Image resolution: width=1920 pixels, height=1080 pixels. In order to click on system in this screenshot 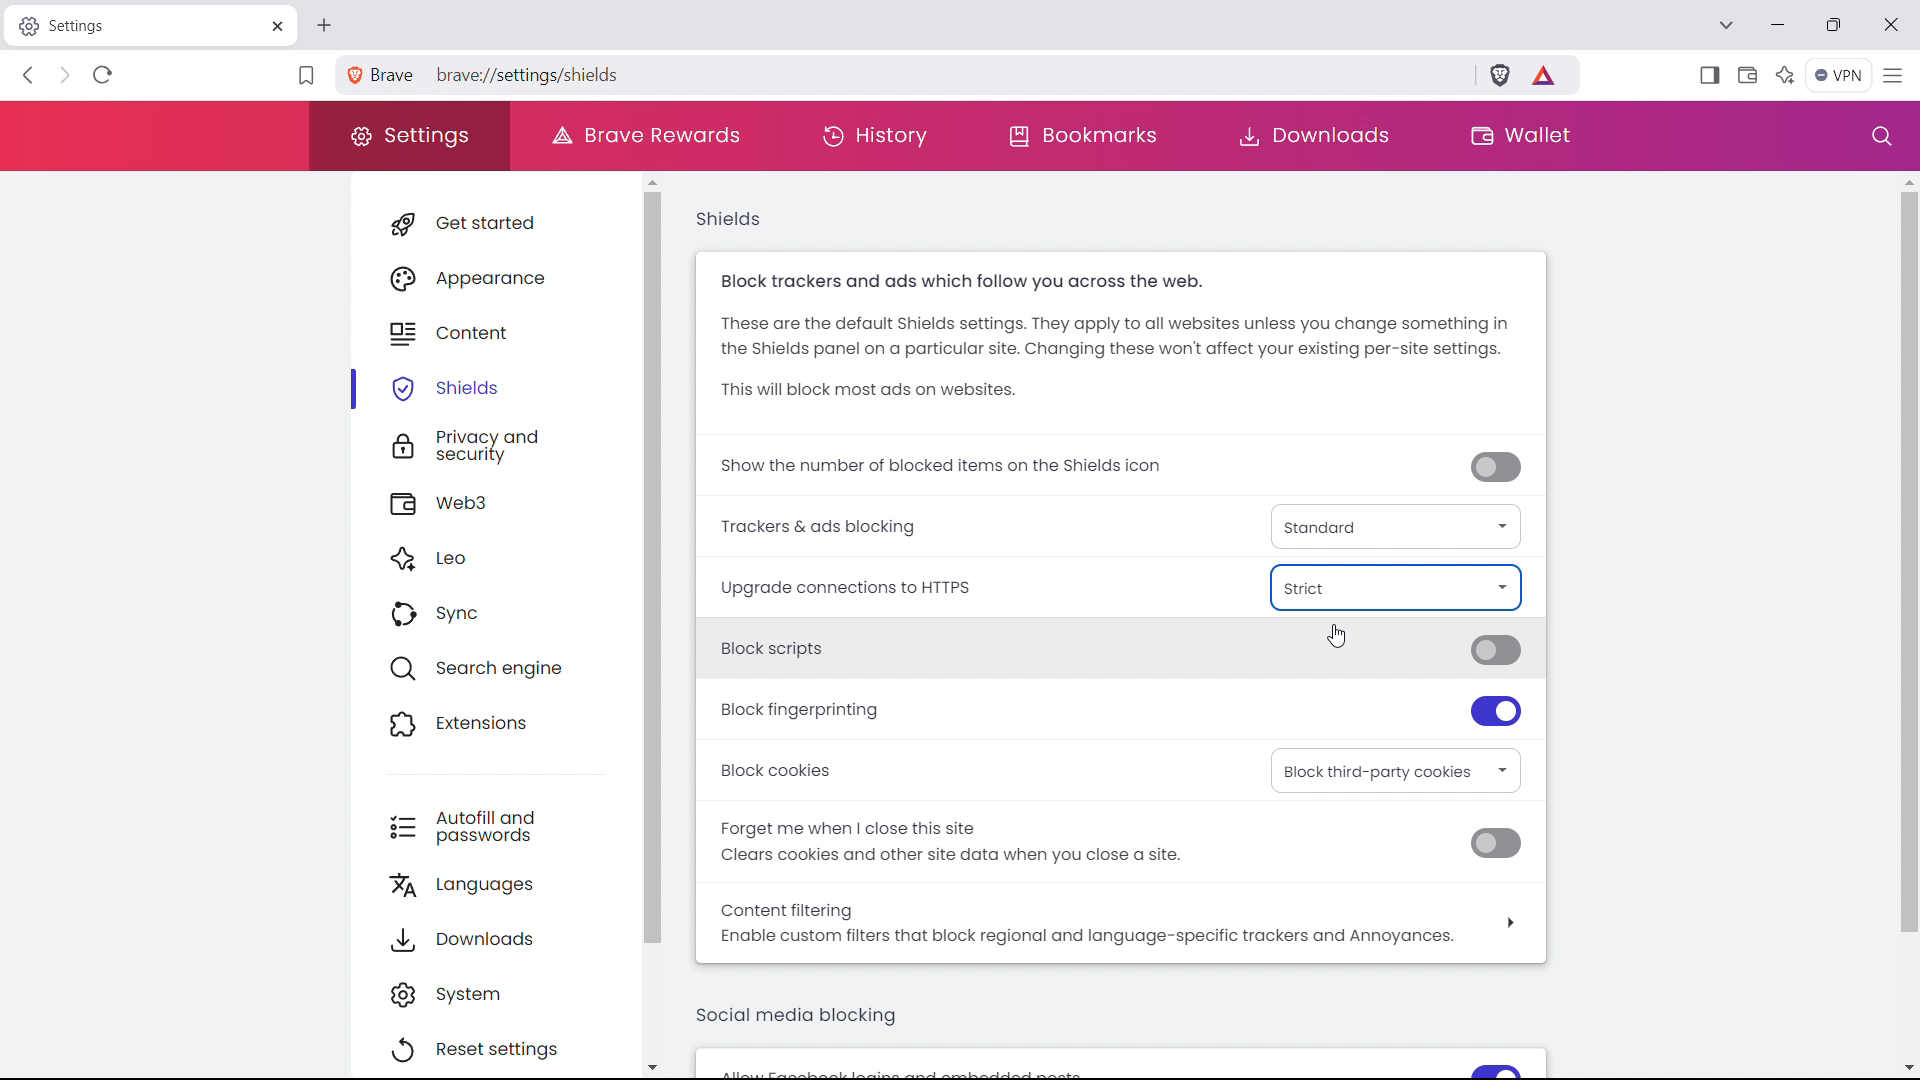, I will do `click(501, 992)`.